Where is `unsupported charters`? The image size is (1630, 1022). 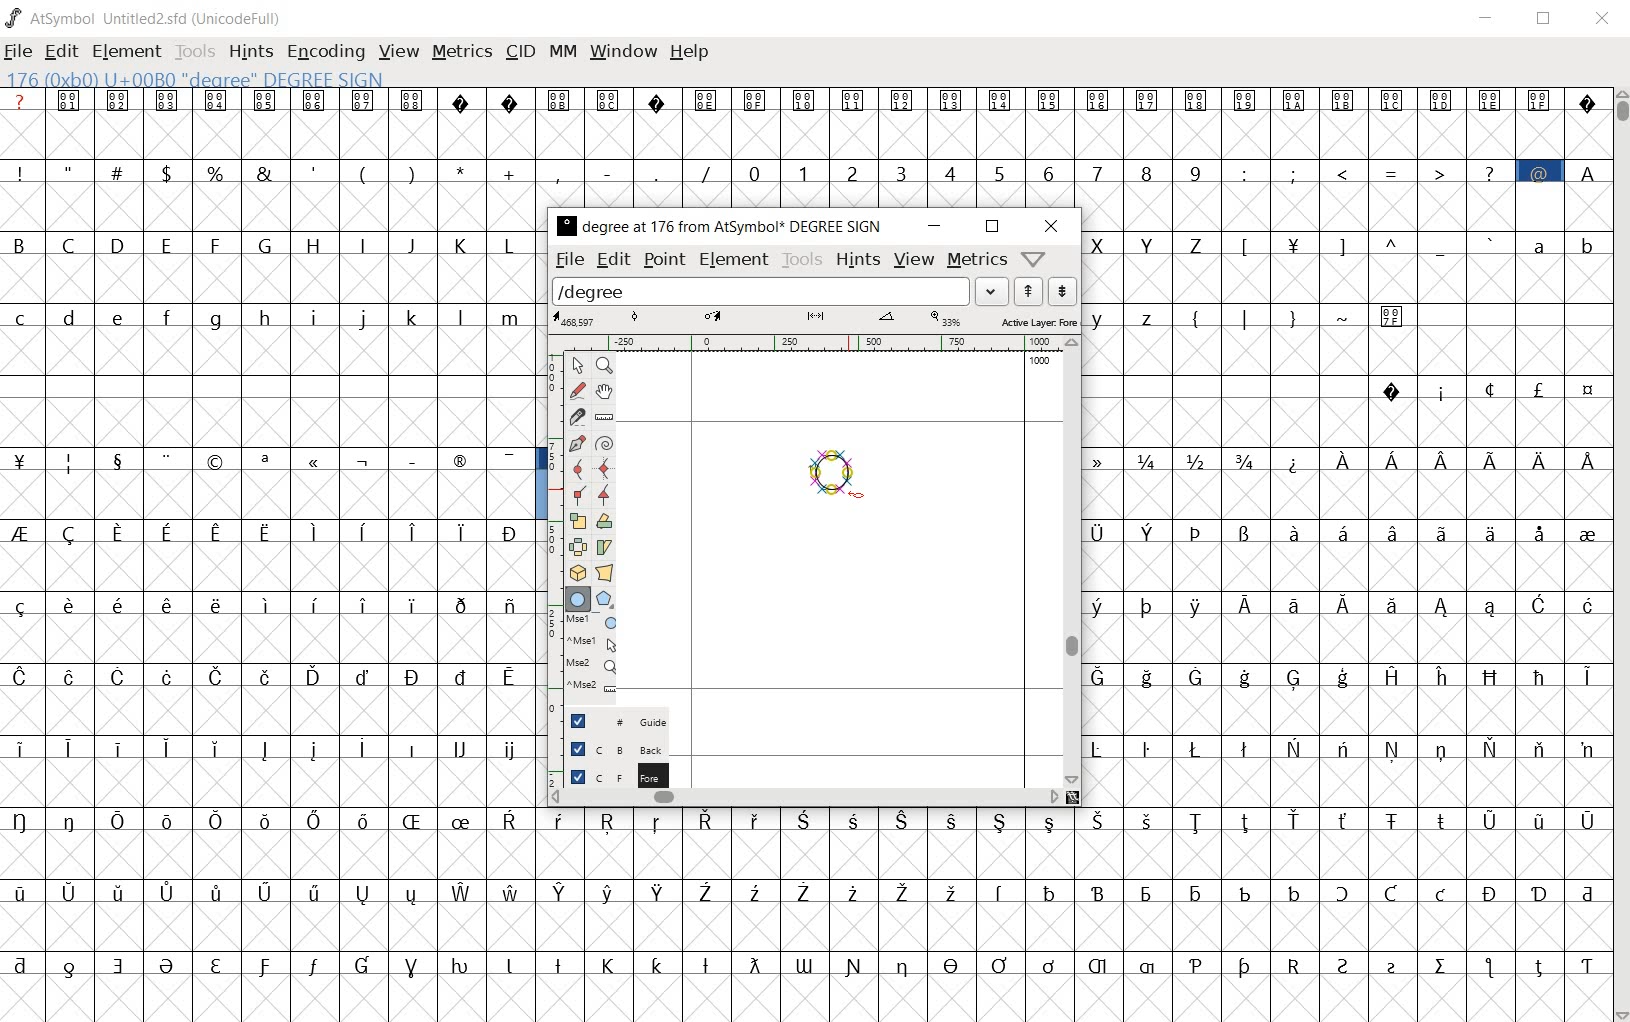
unsupported charters is located at coordinates (1588, 99).